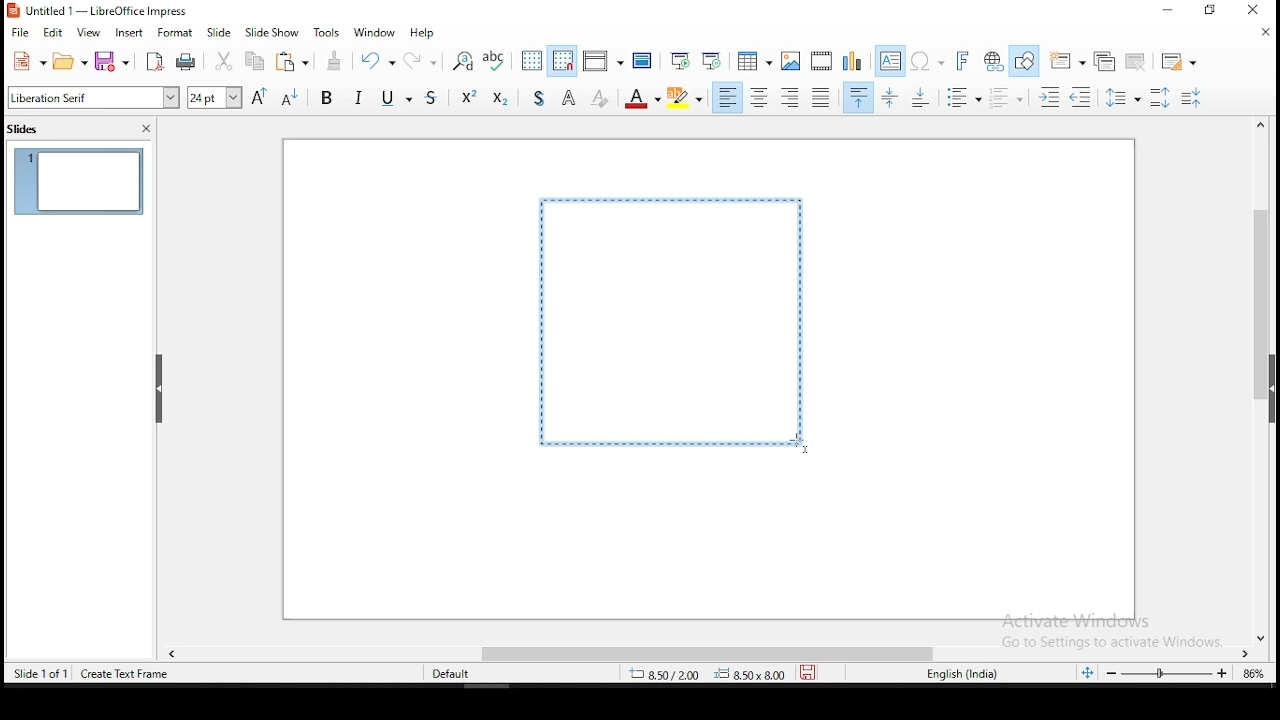  Describe the element at coordinates (294, 63) in the screenshot. I see `paste` at that location.